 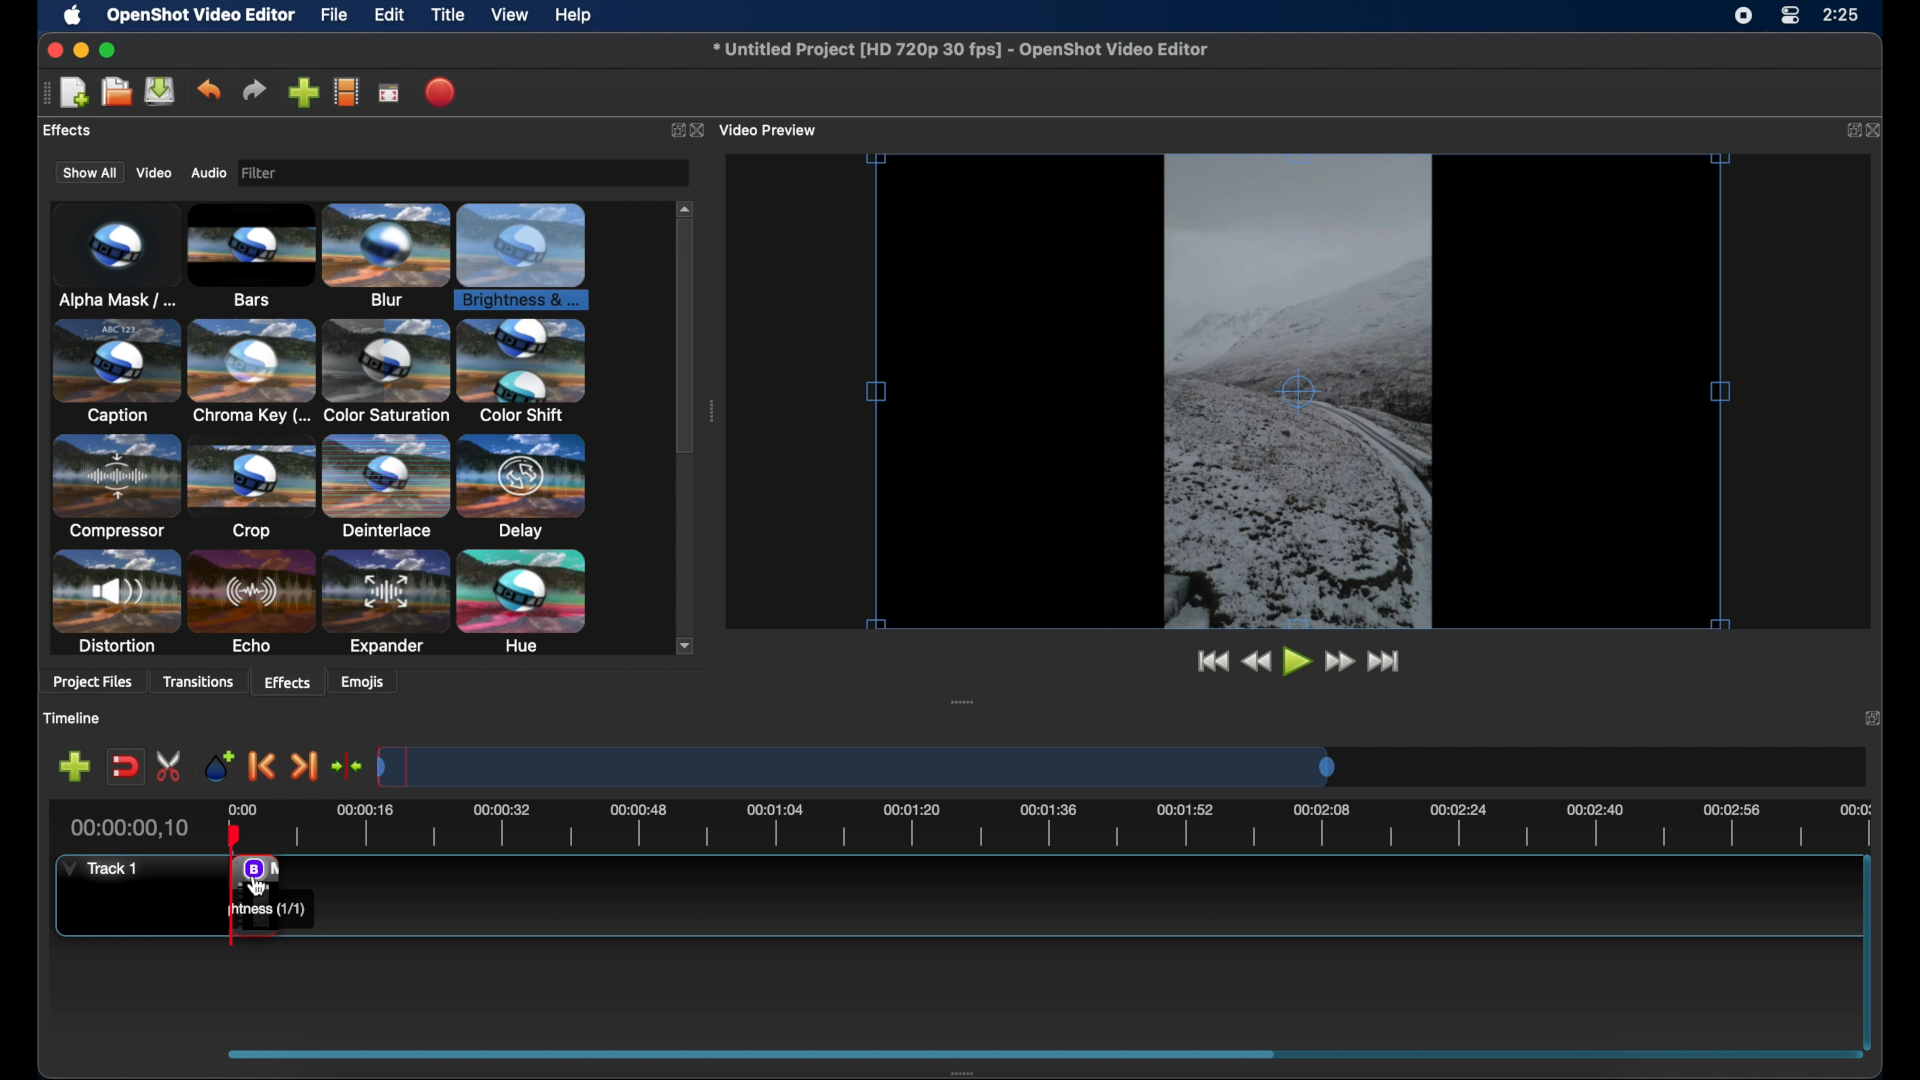 I want to click on echo, so click(x=252, y=602).